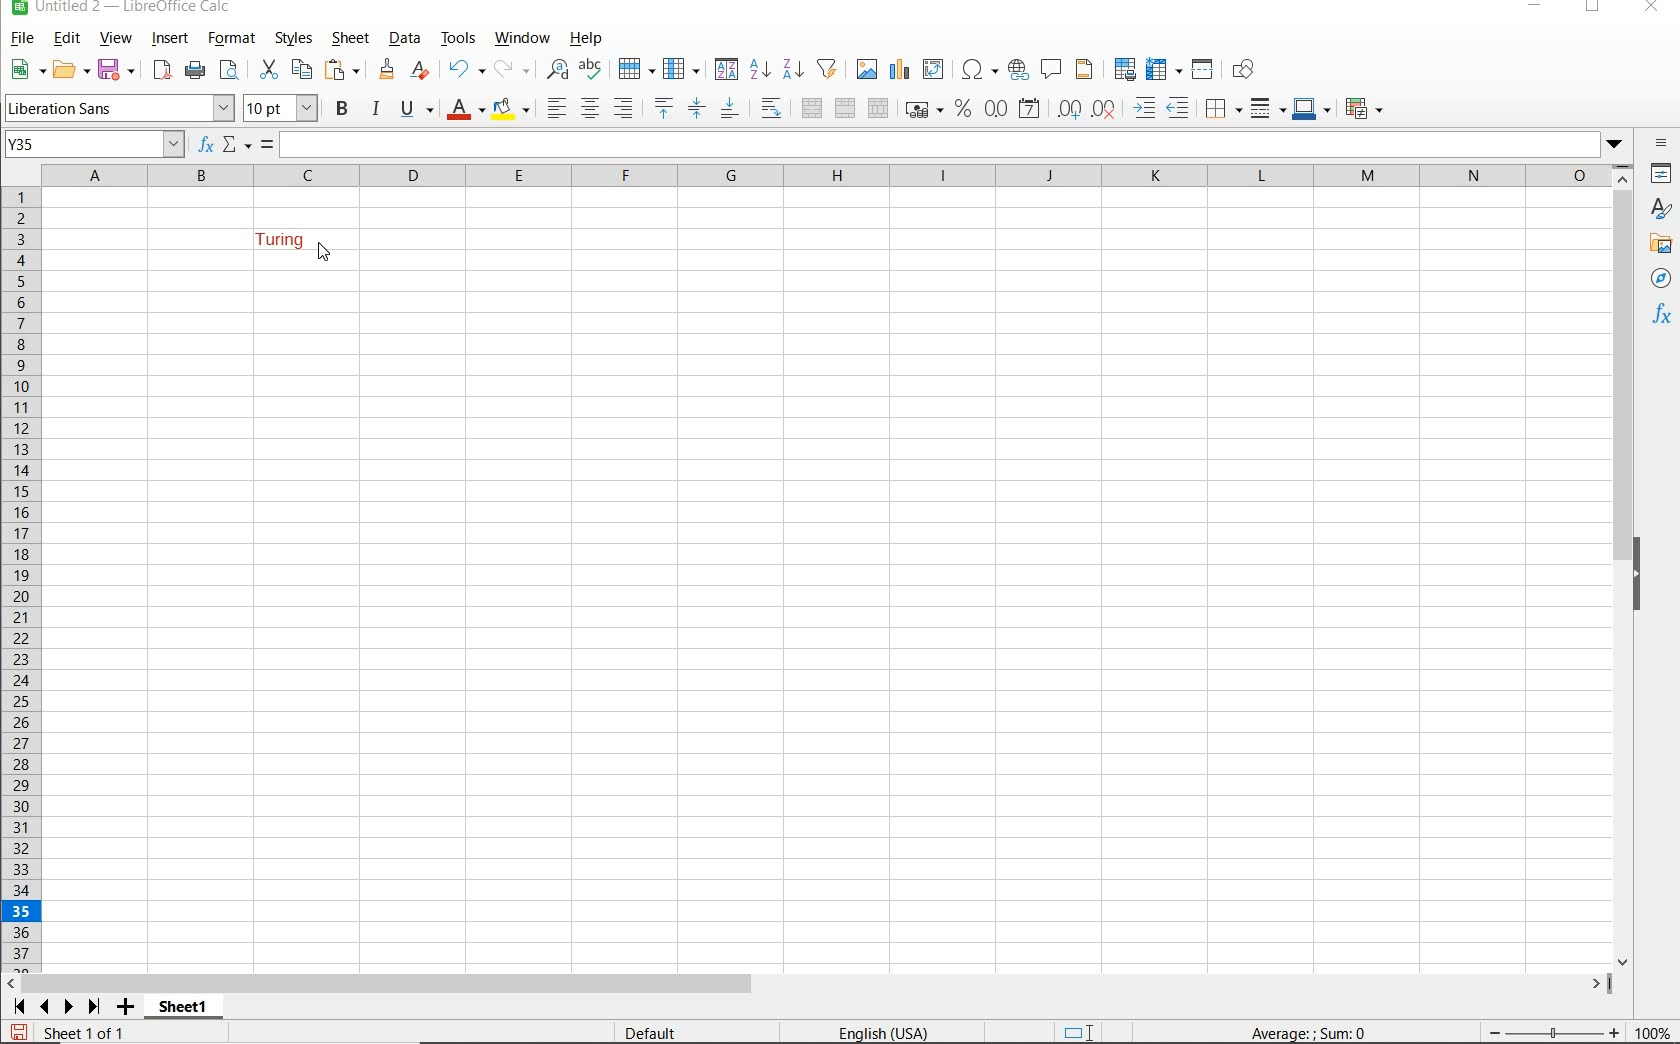  What do you see at coordinates (21, 40) in the screenshot?
I see `FILE` at bounding box center [21, 40].